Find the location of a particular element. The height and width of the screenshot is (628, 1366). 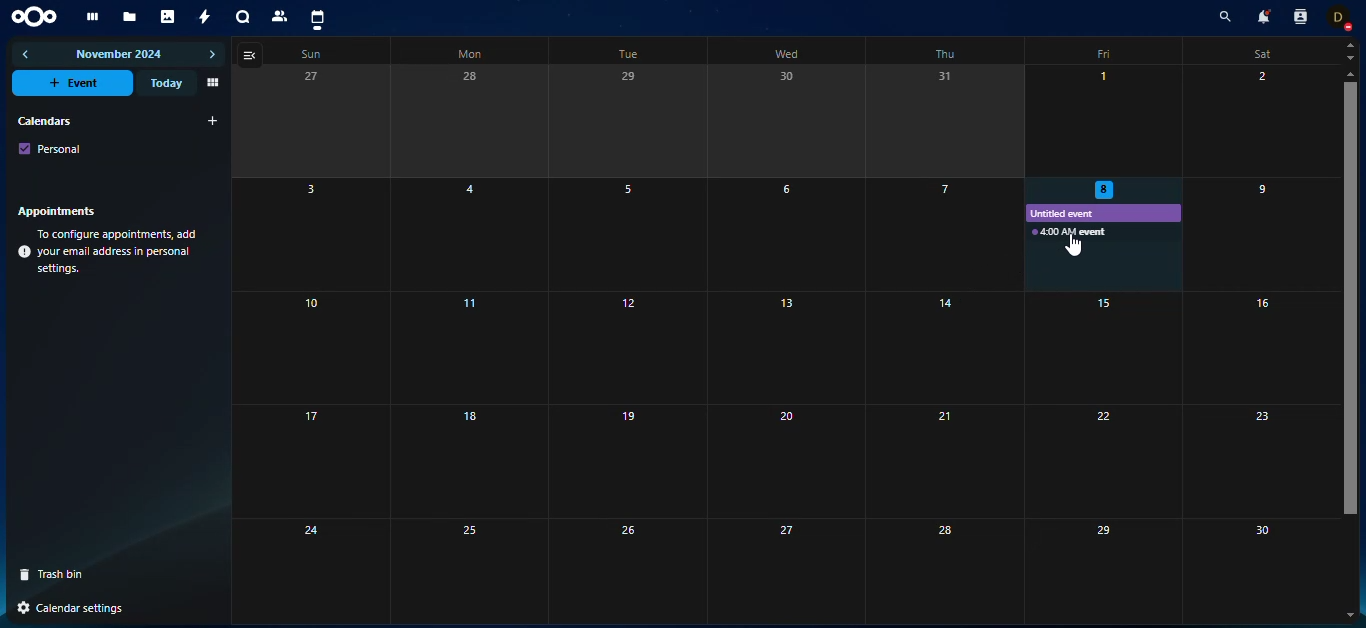

notifications is located at coordinates (1261, 16).